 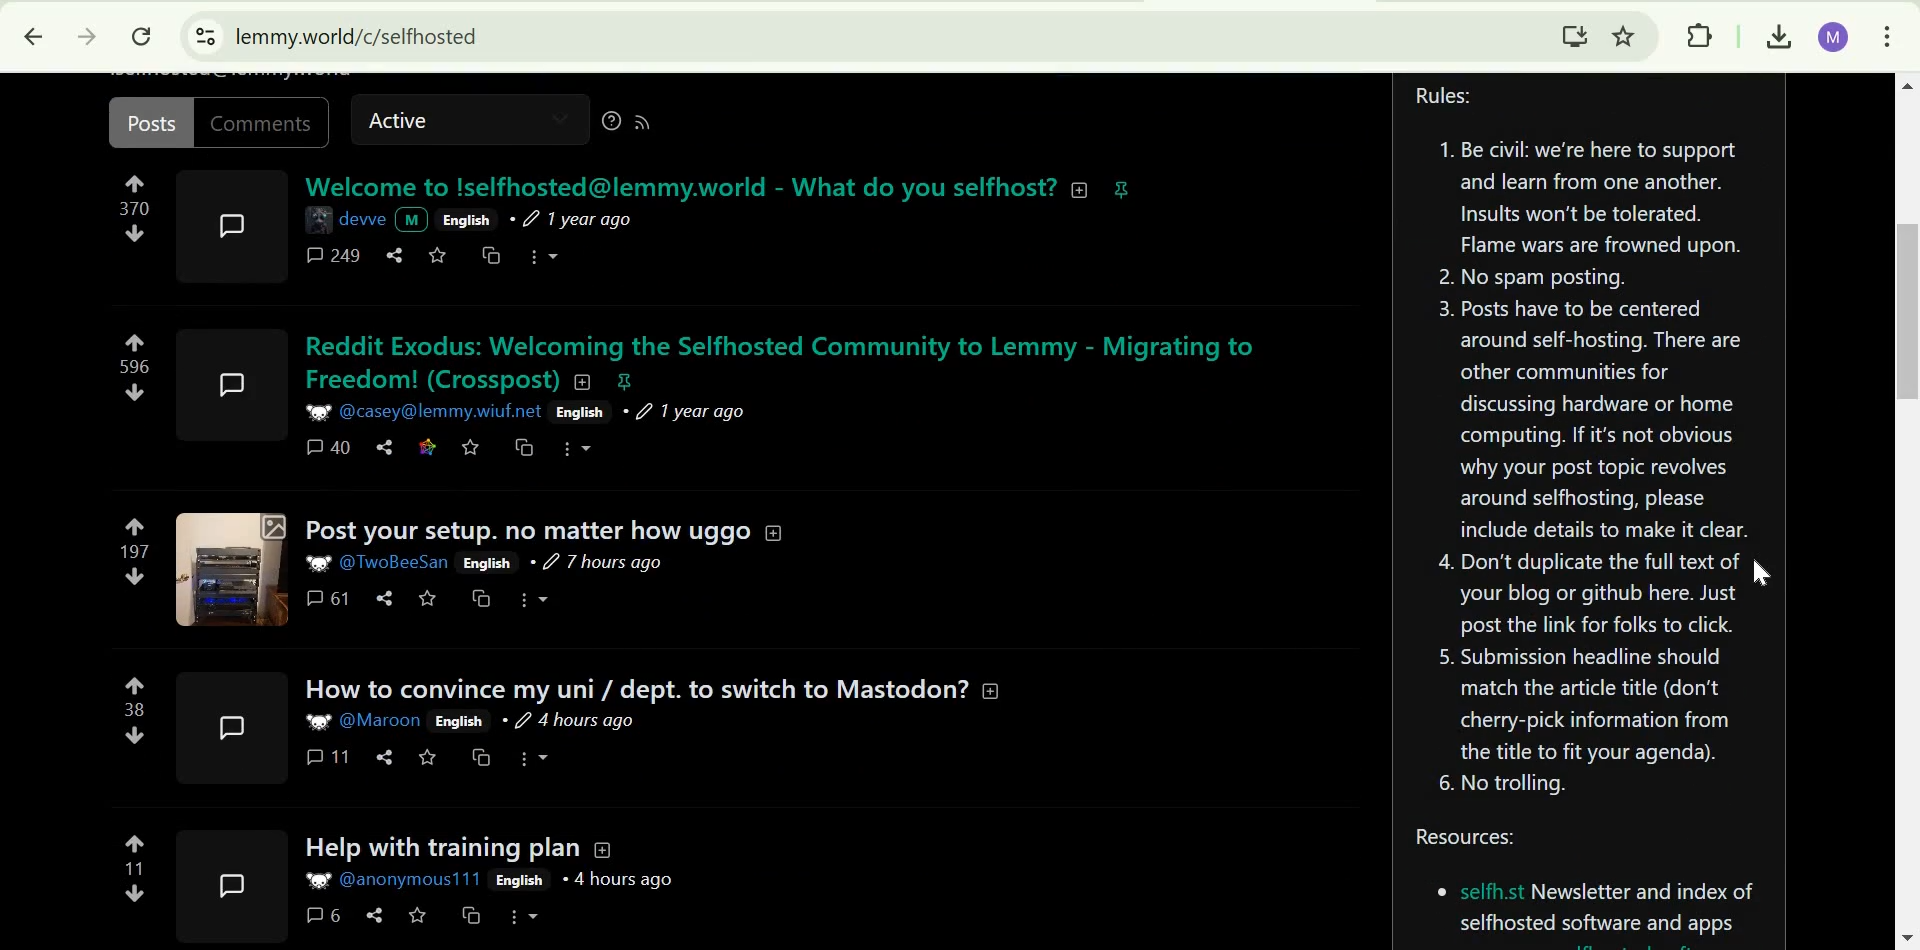 What do you see at coordinates (488, 563) in the screenshot?
I see `English` at bounding box center [488, 563].